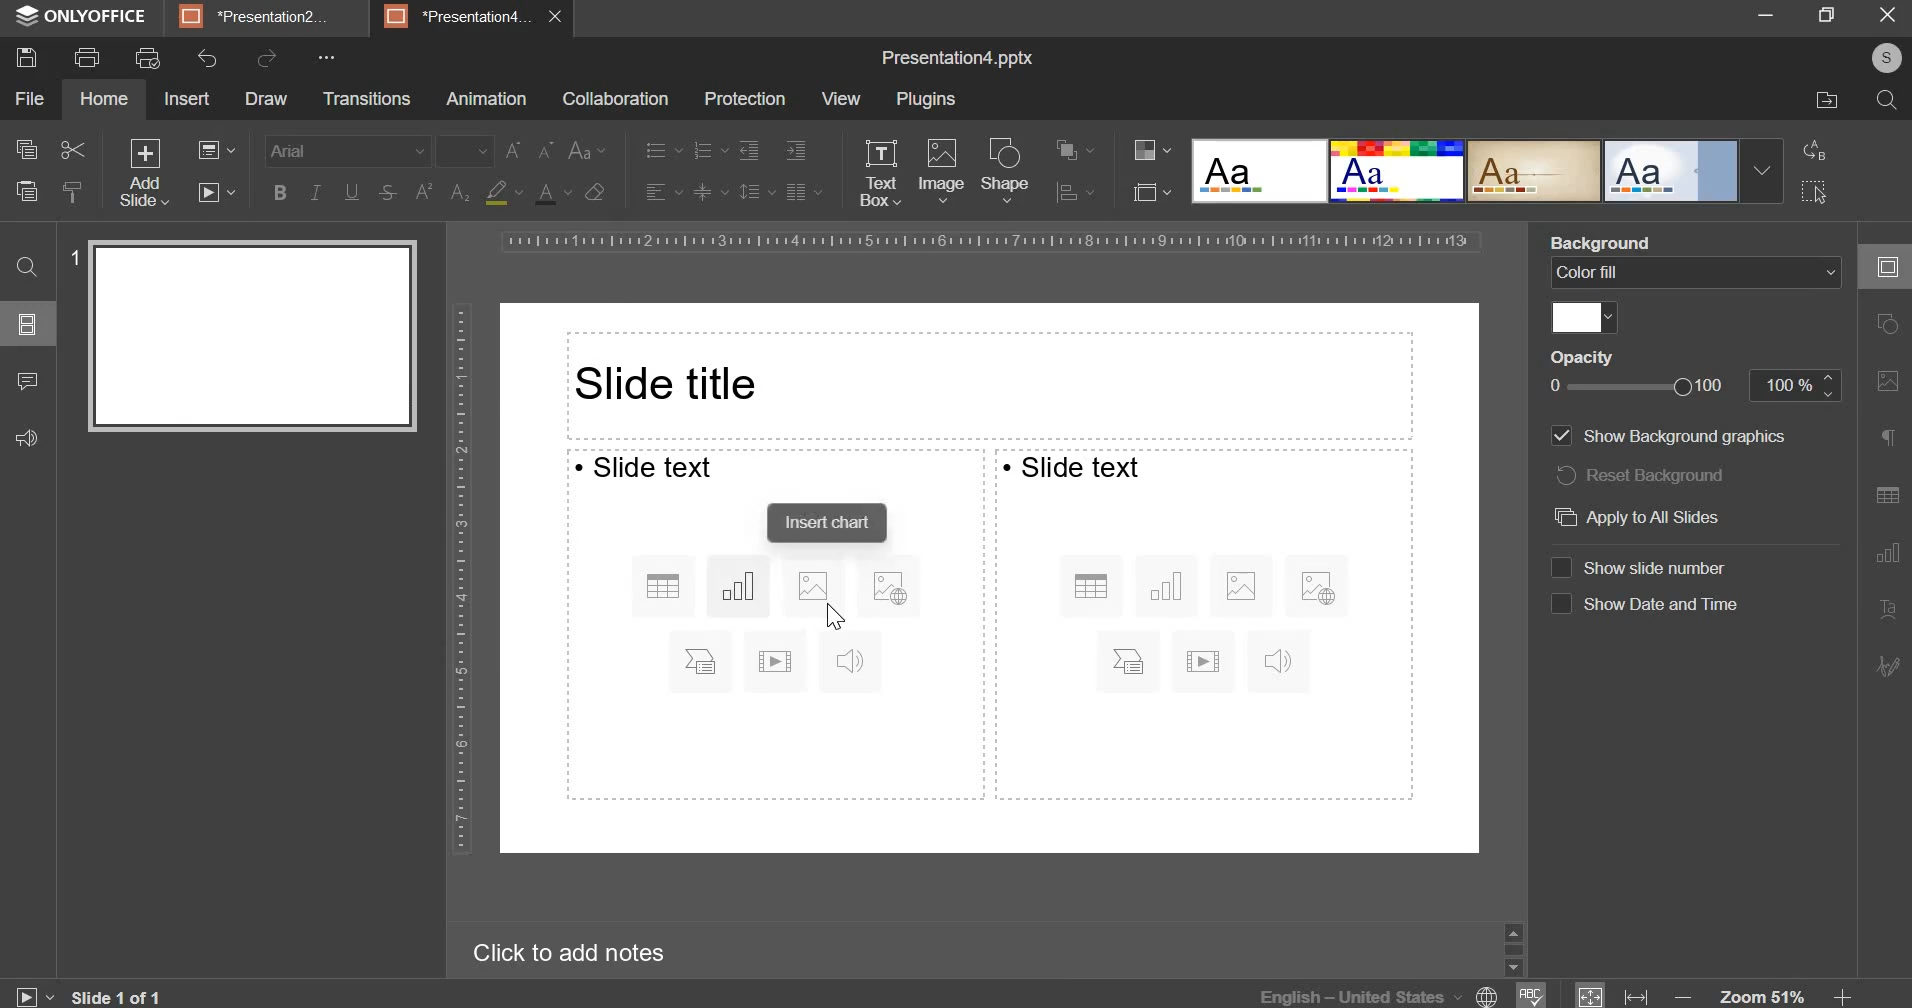  I want to click on draw, so click(267, 98).